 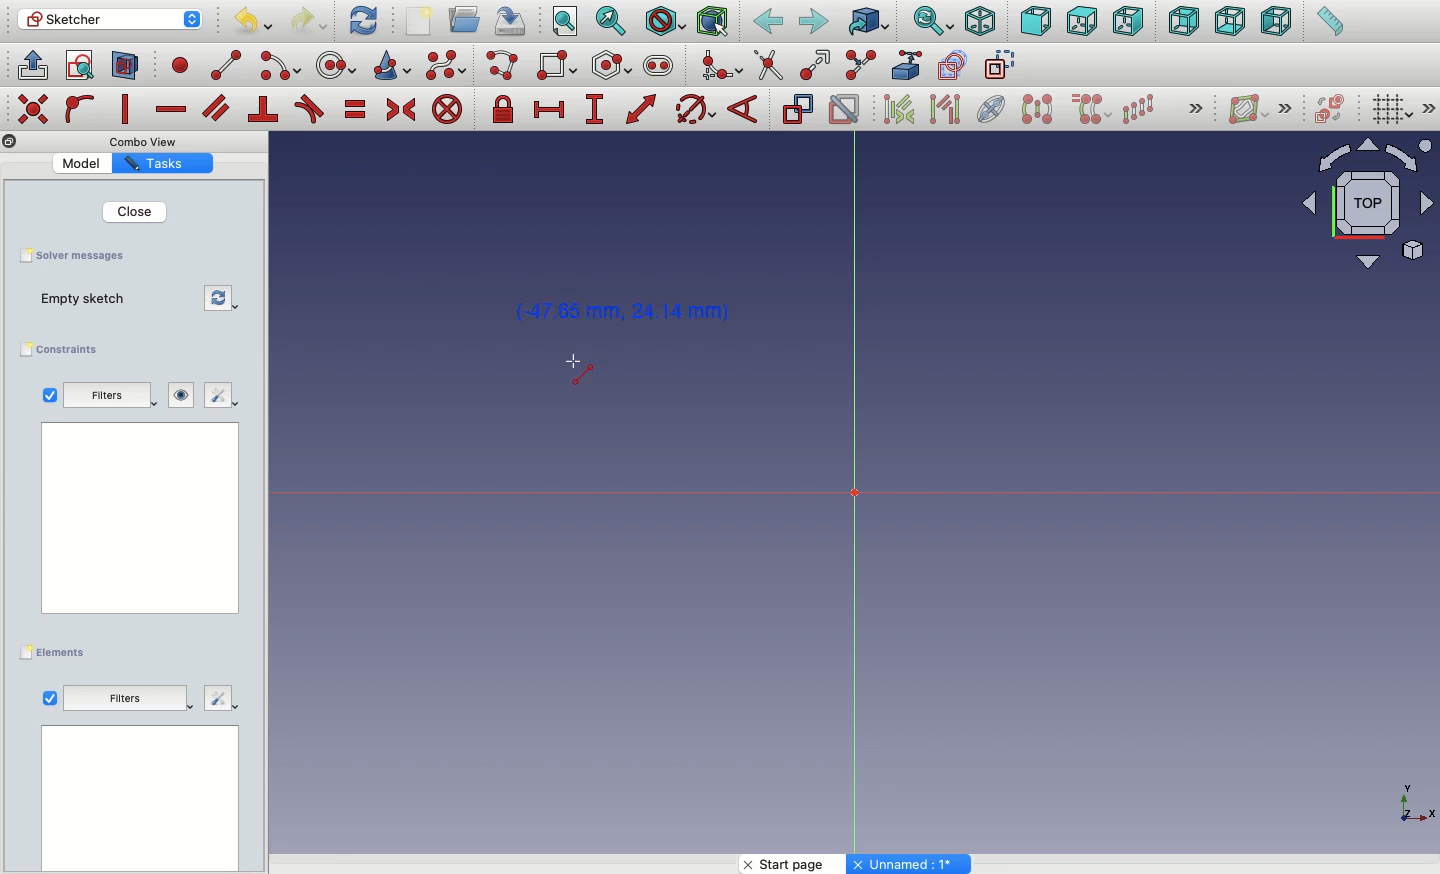 What do you see at coordinates (515, 21) in the screenshot?
I see `Save` at bounding box center [515, 21].